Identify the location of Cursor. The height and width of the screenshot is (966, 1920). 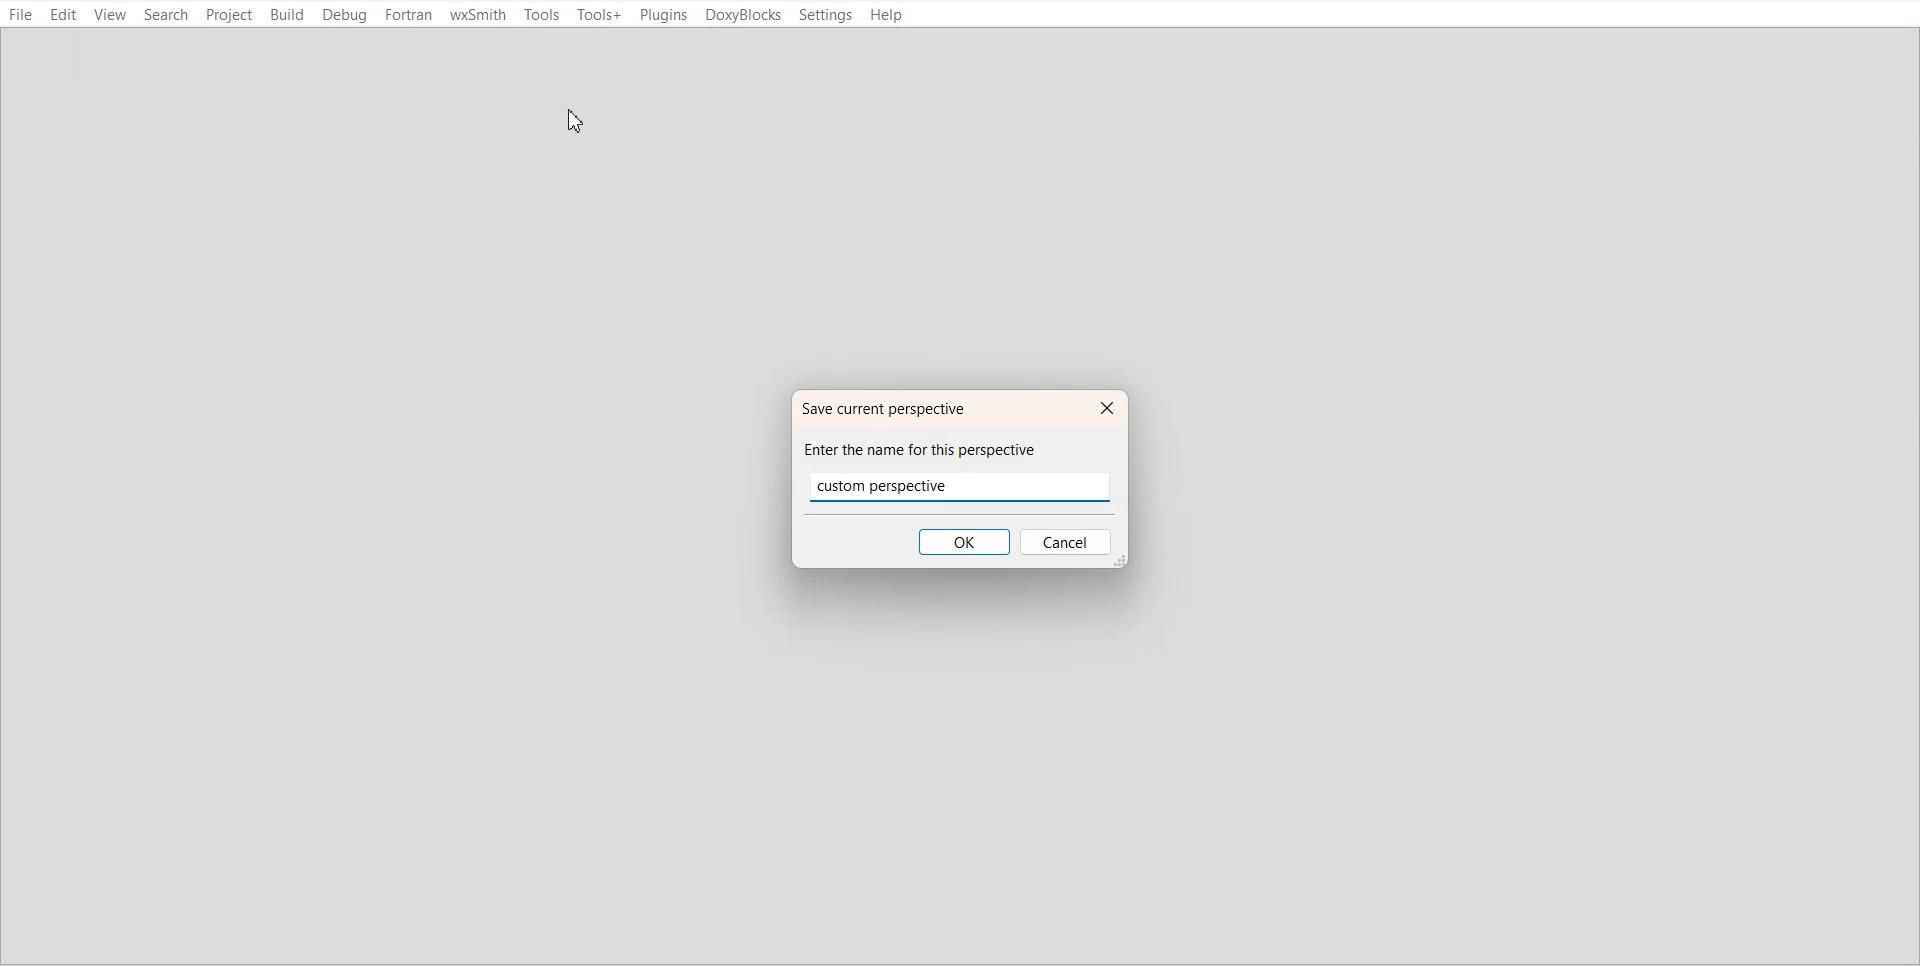
(576, 123).